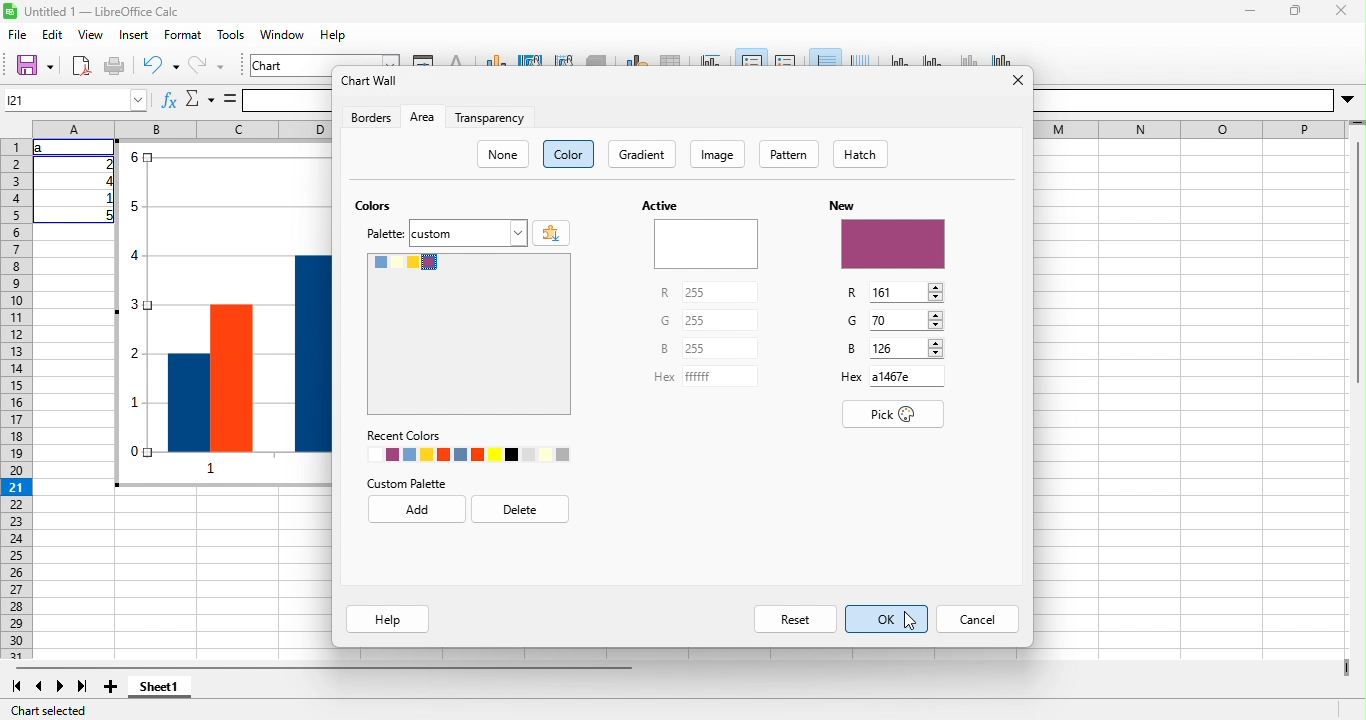 The image size is (1366, 720). What do you see at coordinates (1358, 253) in the screenshot?
I see `Vertical slide bar` at bounding box center [1358, 253].